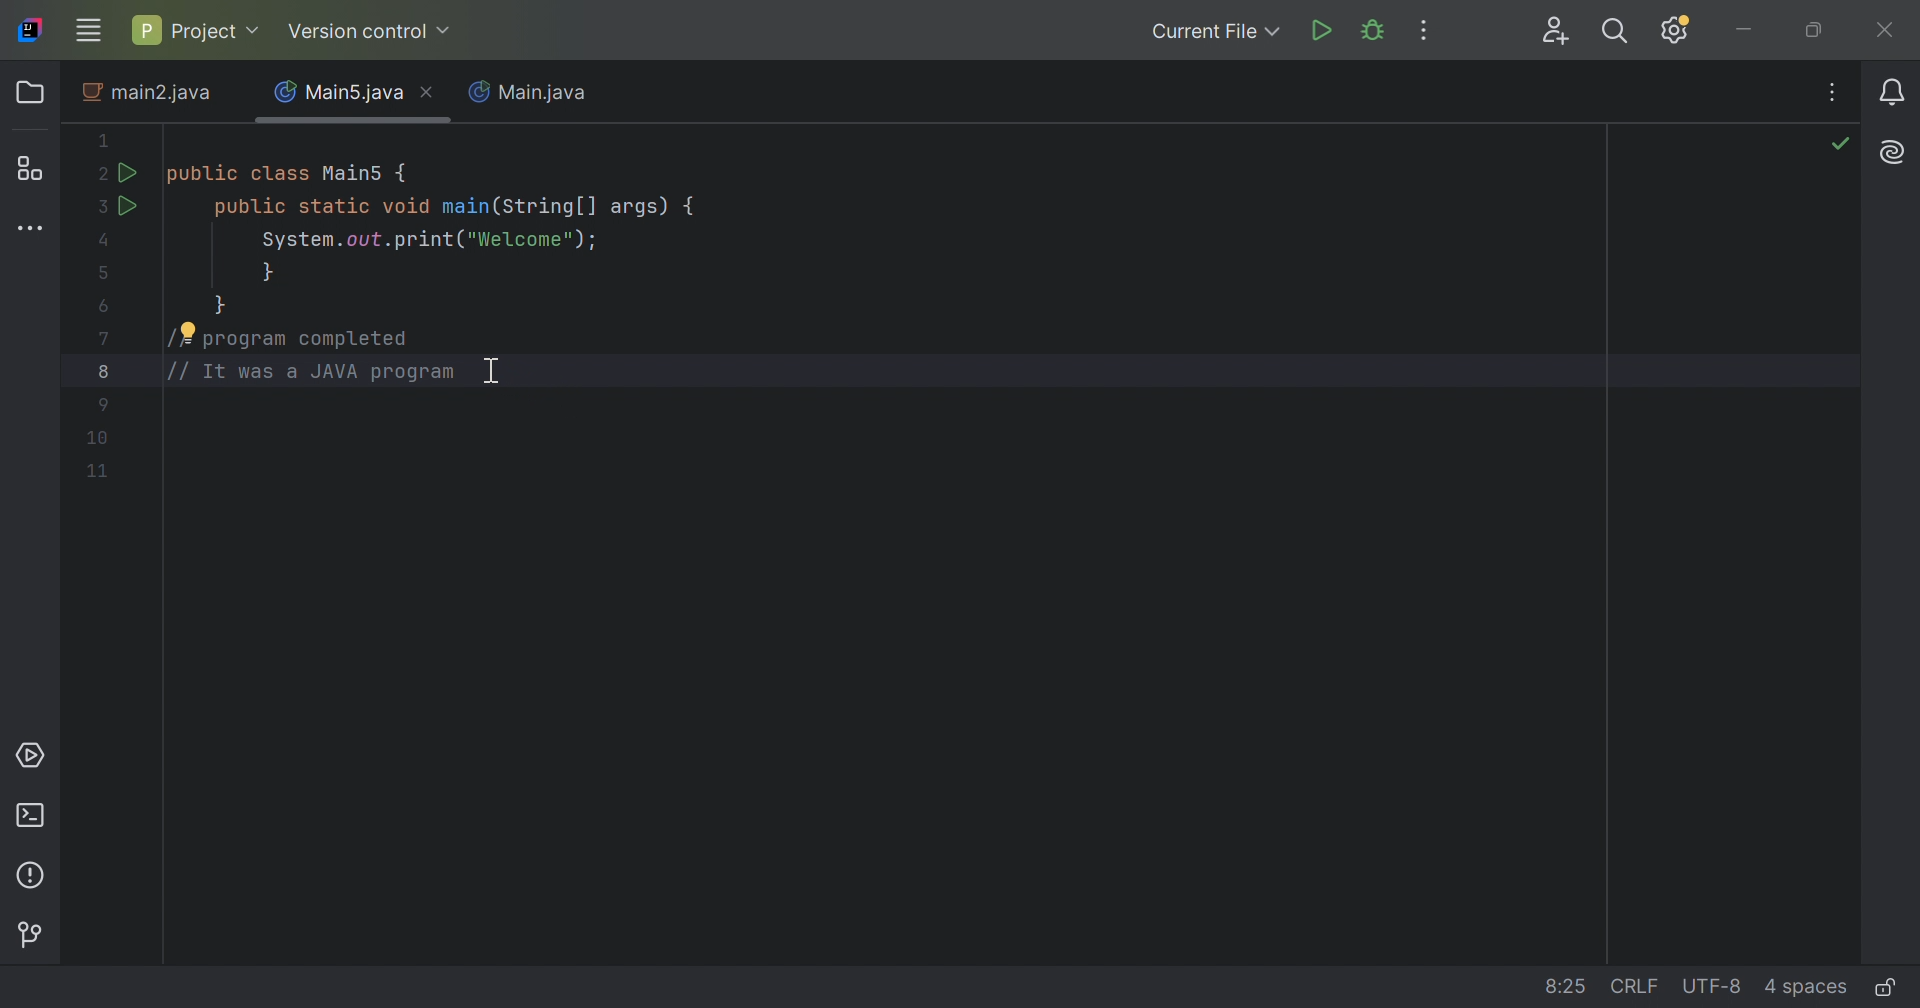  I want to click on IntelliJ icon, so click(30, 30).